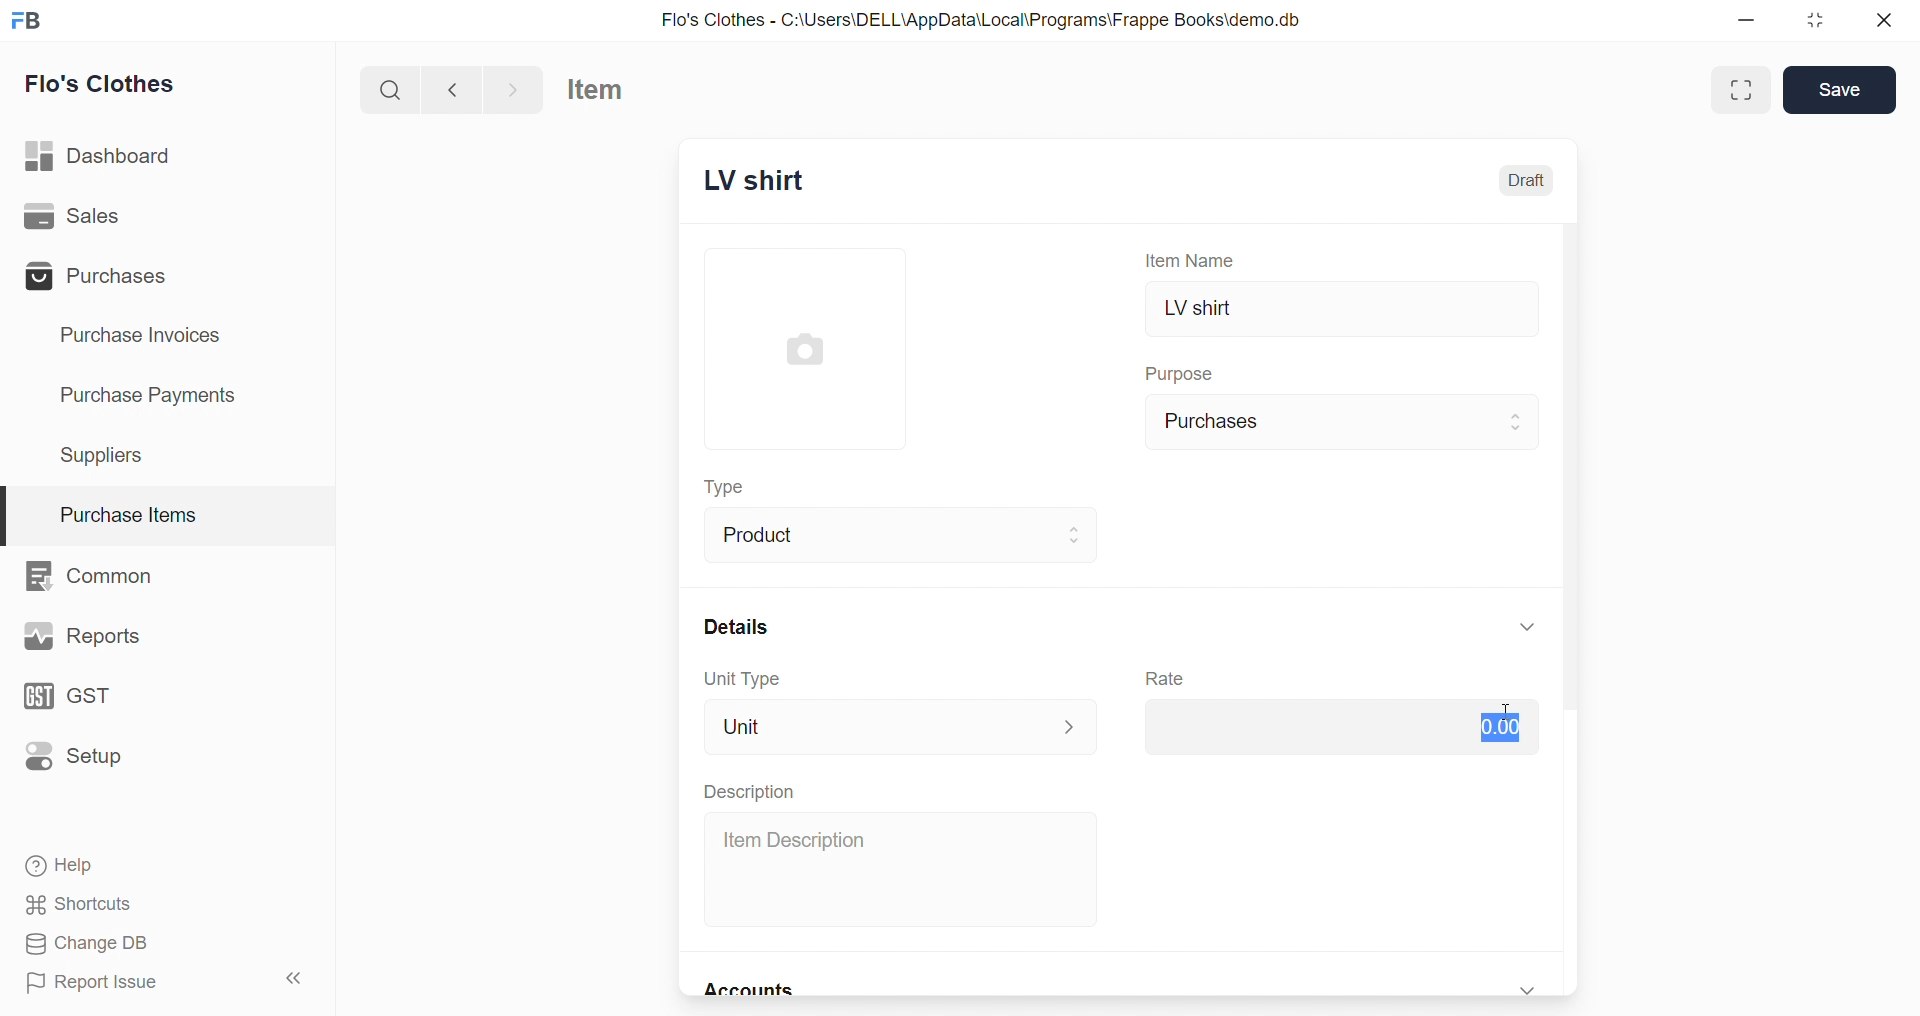  What do you see at coordinates (610, 90) in the screenshot?
I see `Item` at bounding box center [610, 90].